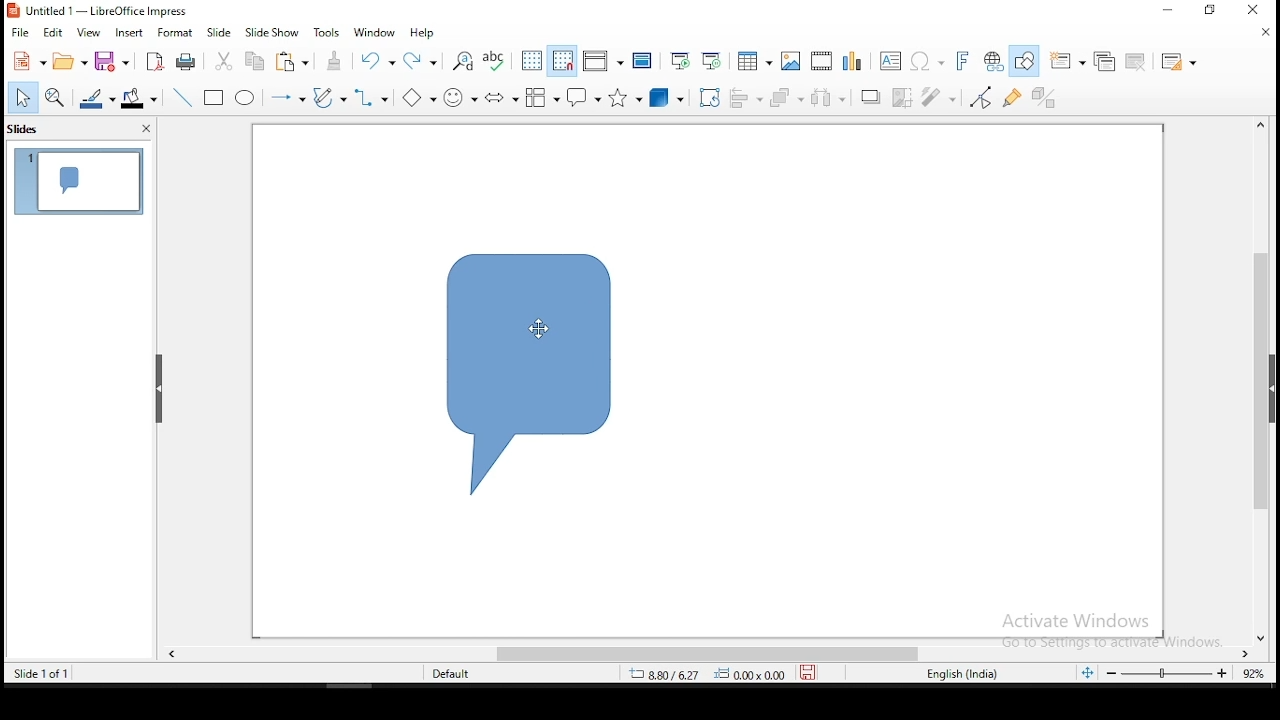 The image size is (1280, 720). I want to click on show gluepoint functions, so click(1013, 98).